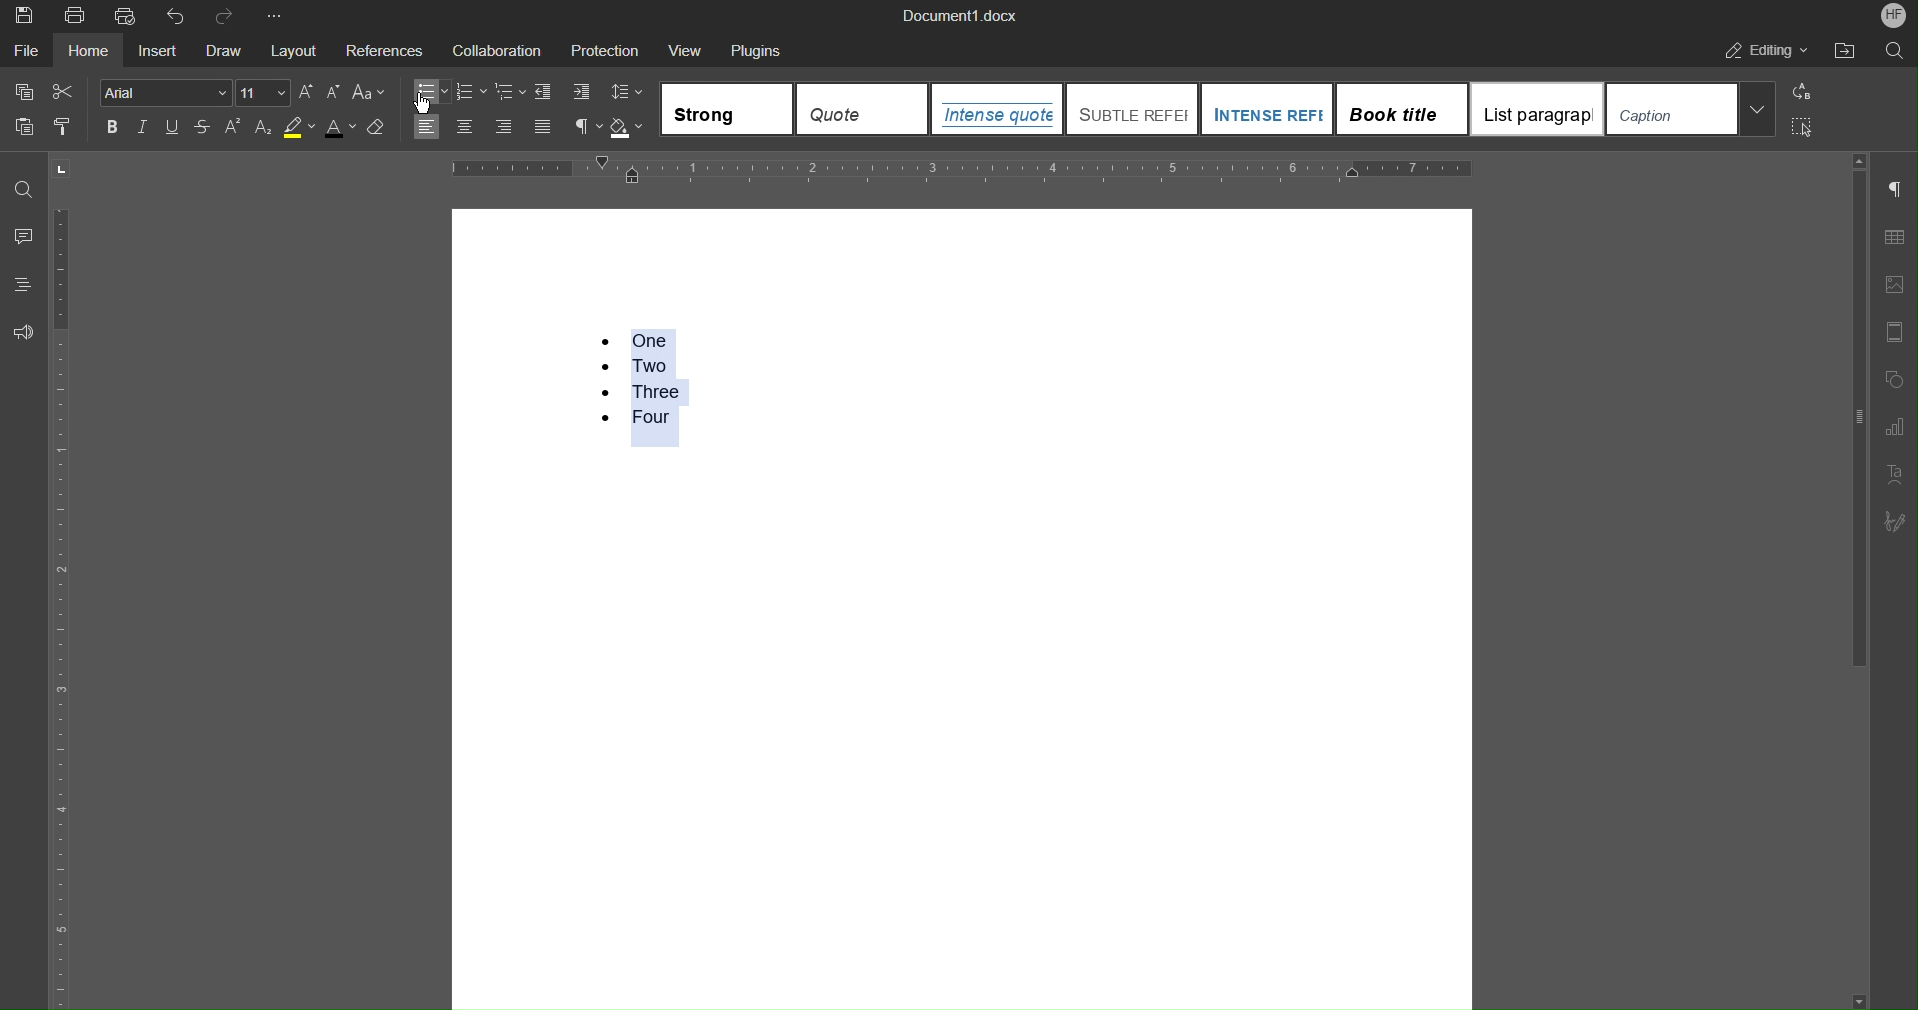  What do you see at coordinates (1894, 476) in the screenshot?
I see `Text Art` at bounding box center [1894, 476].